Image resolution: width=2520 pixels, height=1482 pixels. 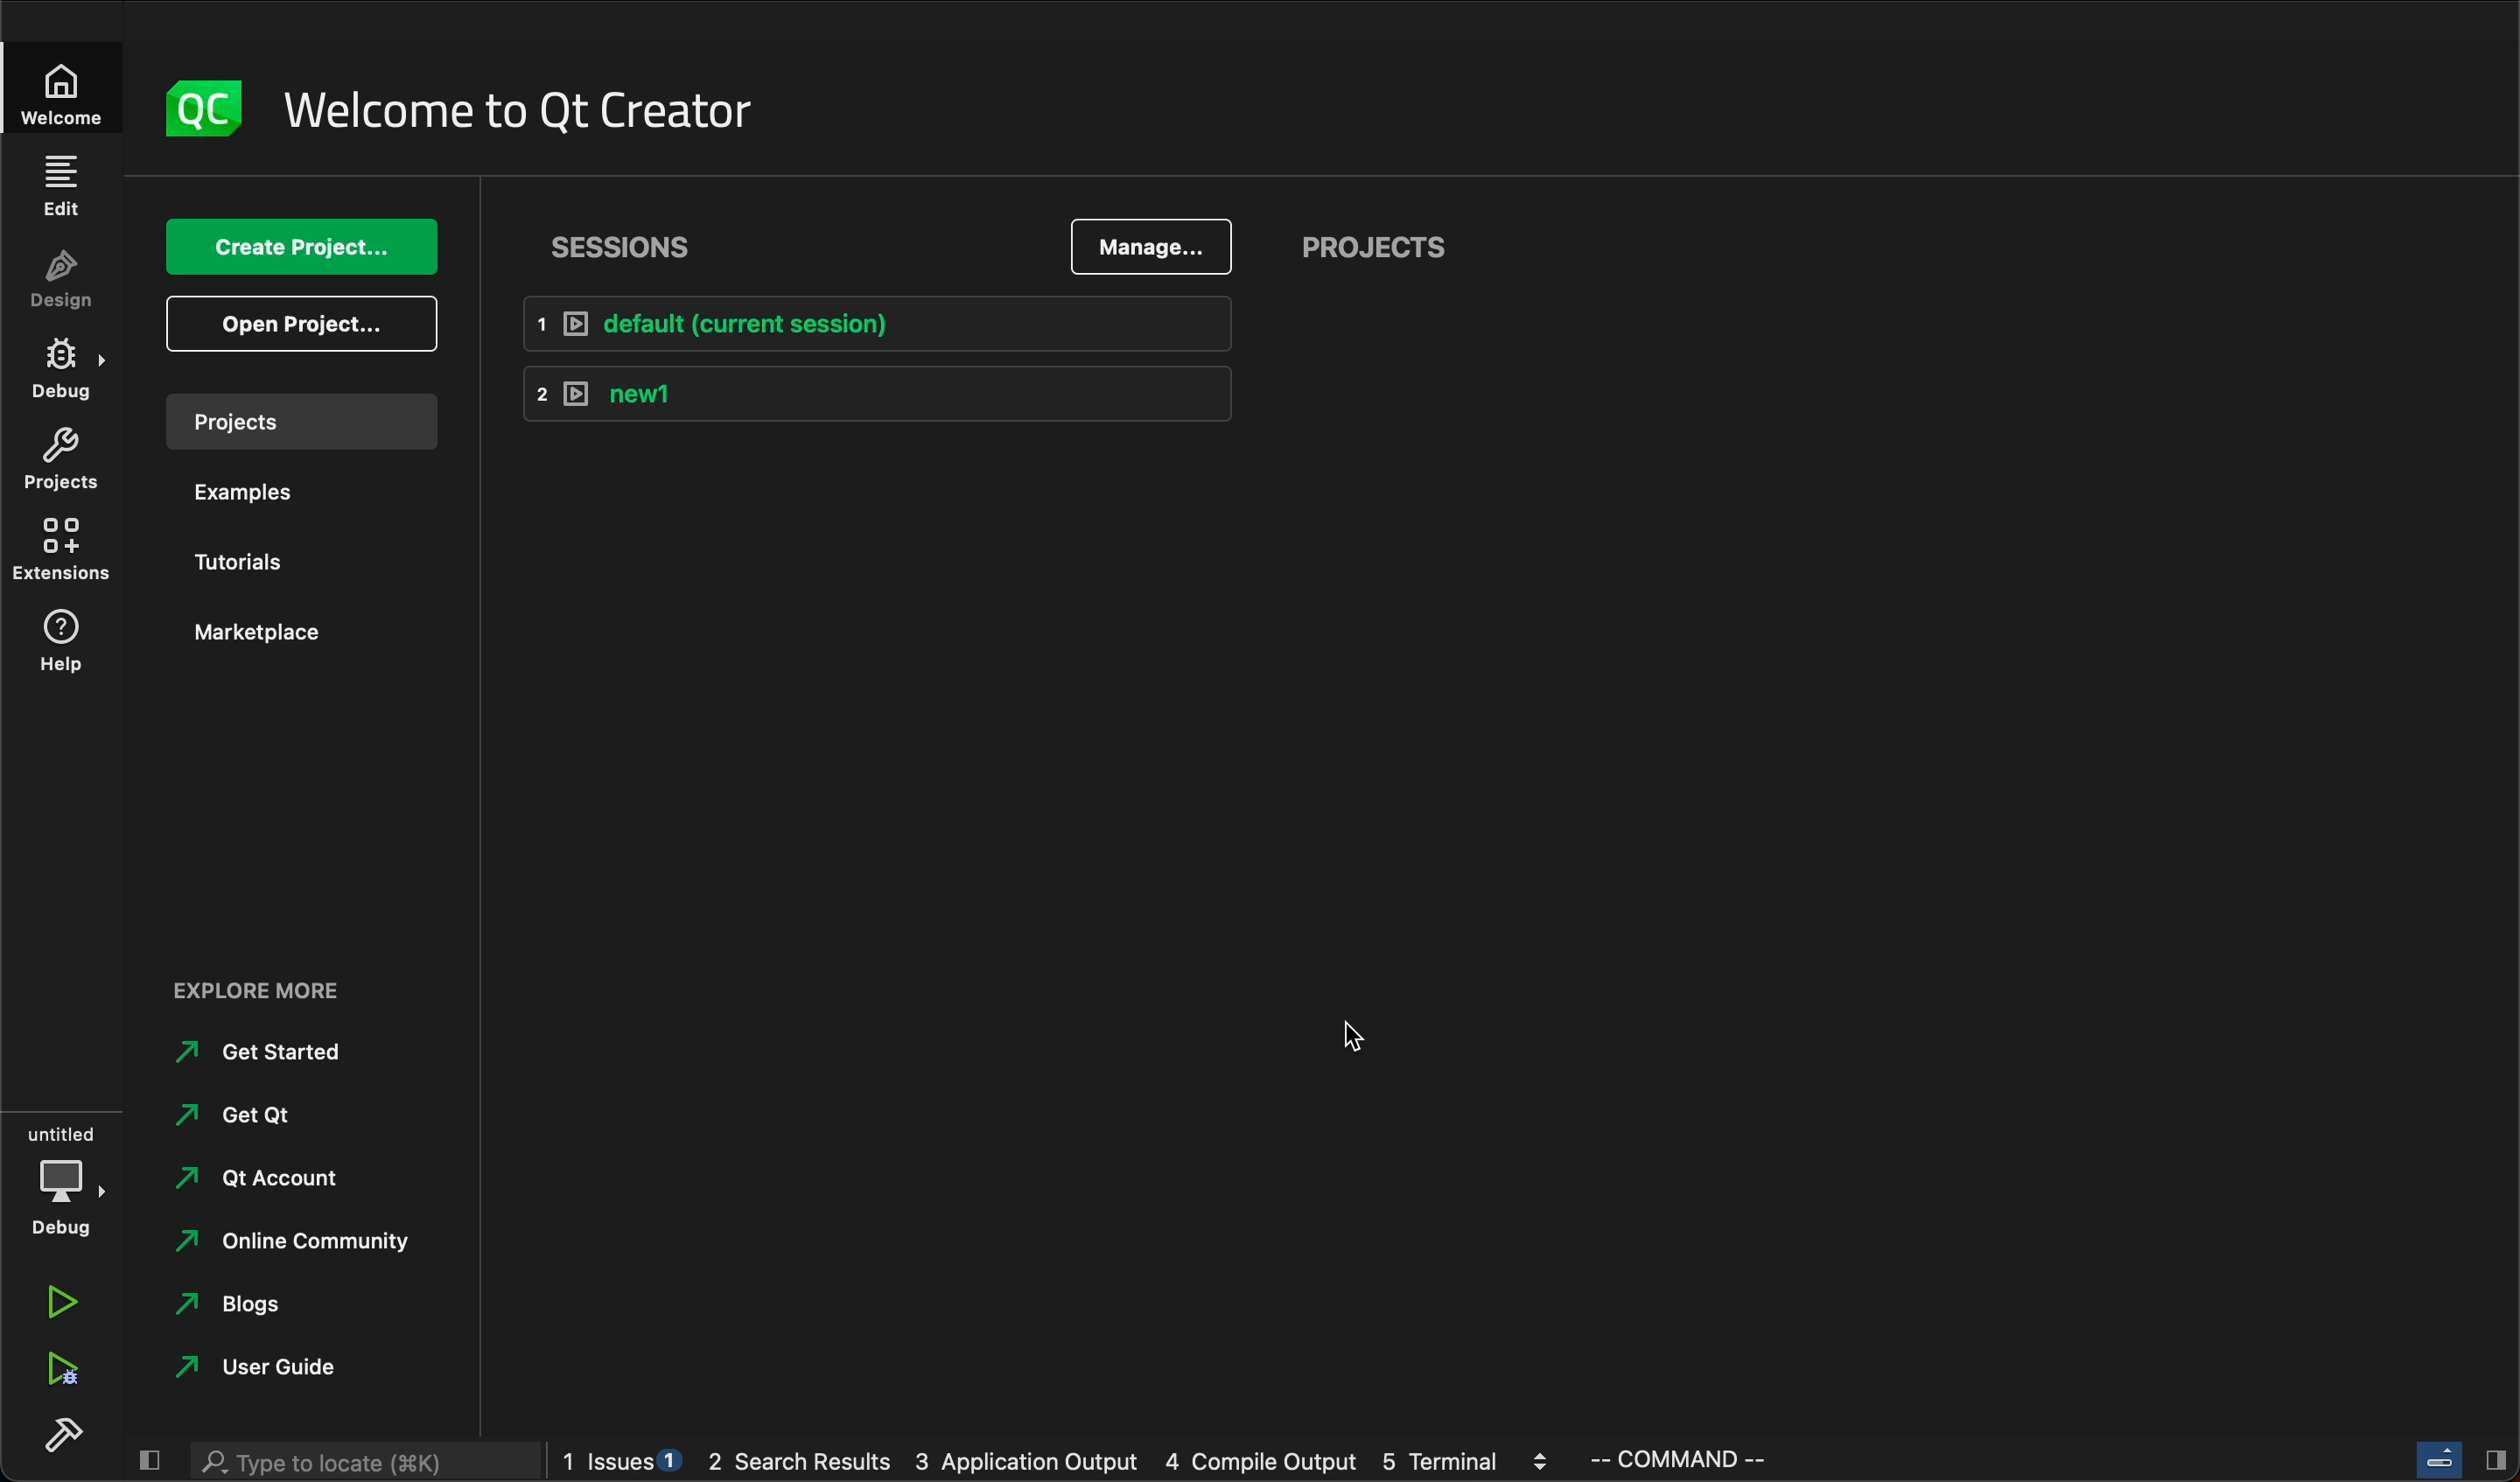 What do you see at coordinates (1152, 245) in the screenshot?
I see `manage` at bounding box center [1152, 245].